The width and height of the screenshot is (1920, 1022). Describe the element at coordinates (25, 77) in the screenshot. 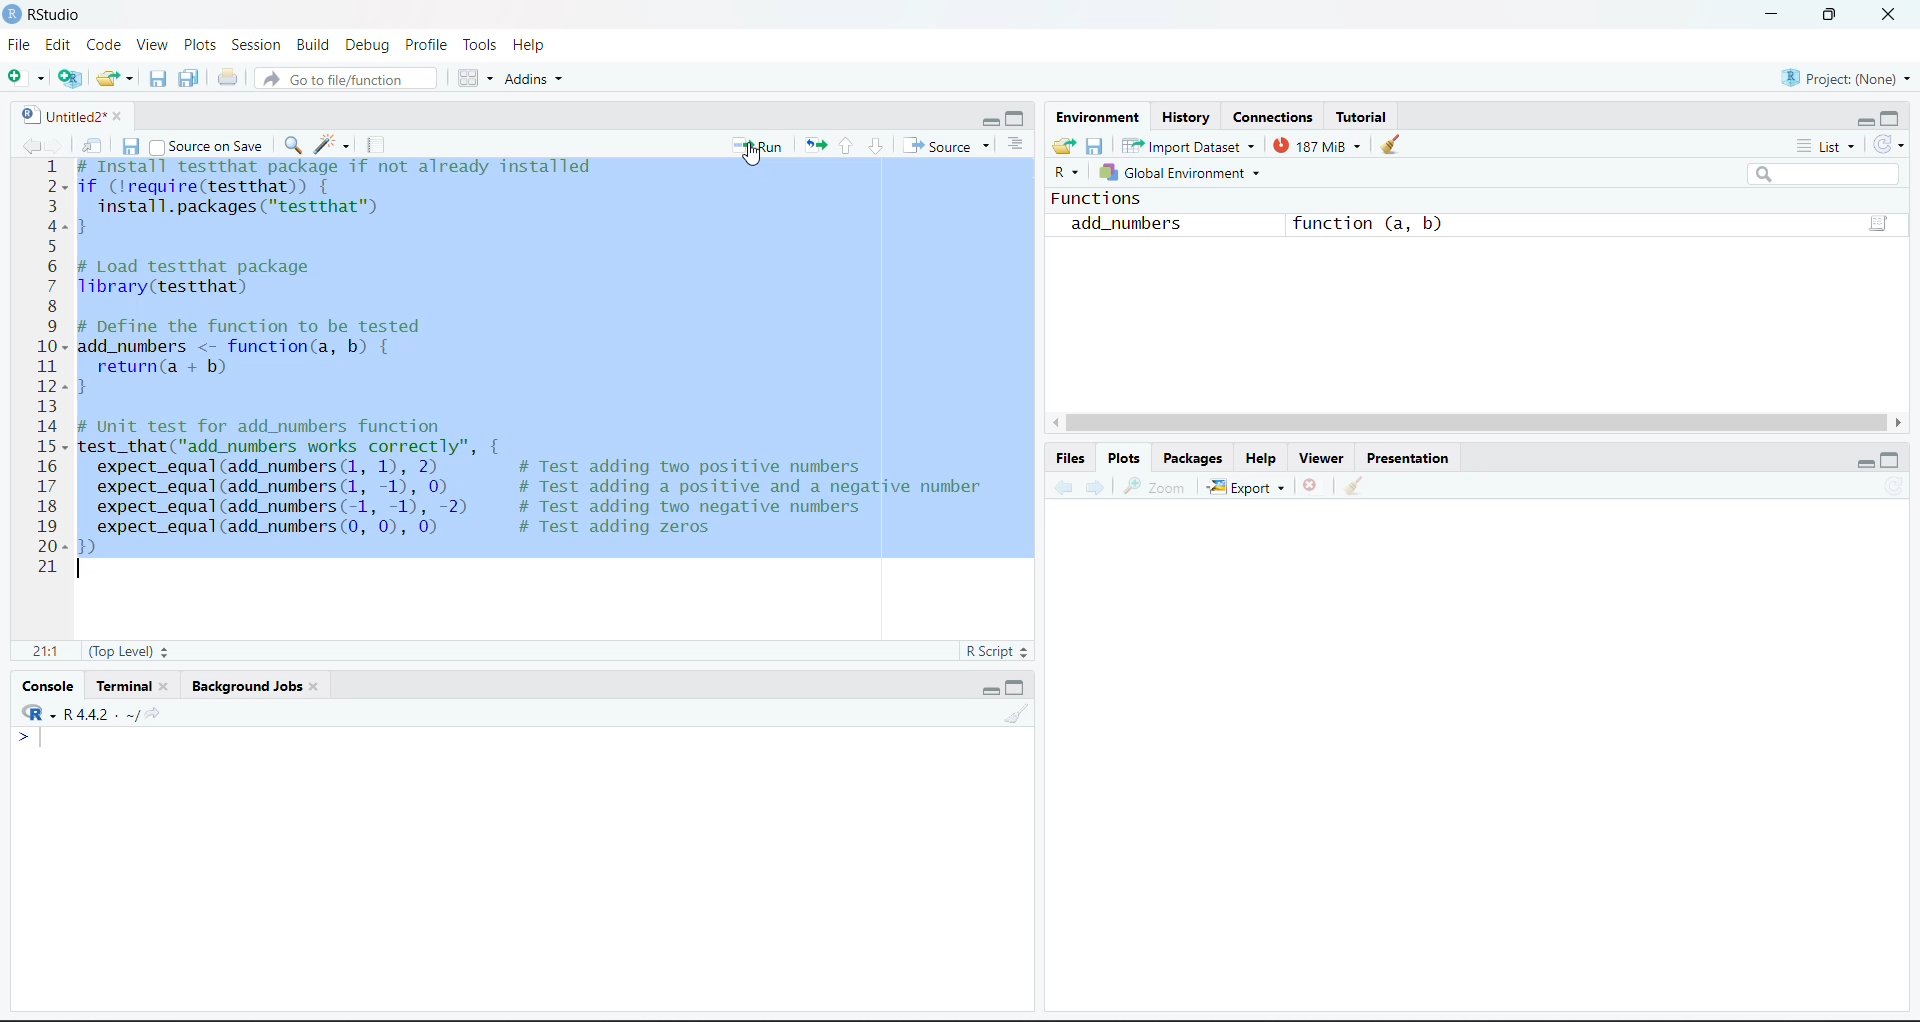

I see `new file` at that location.